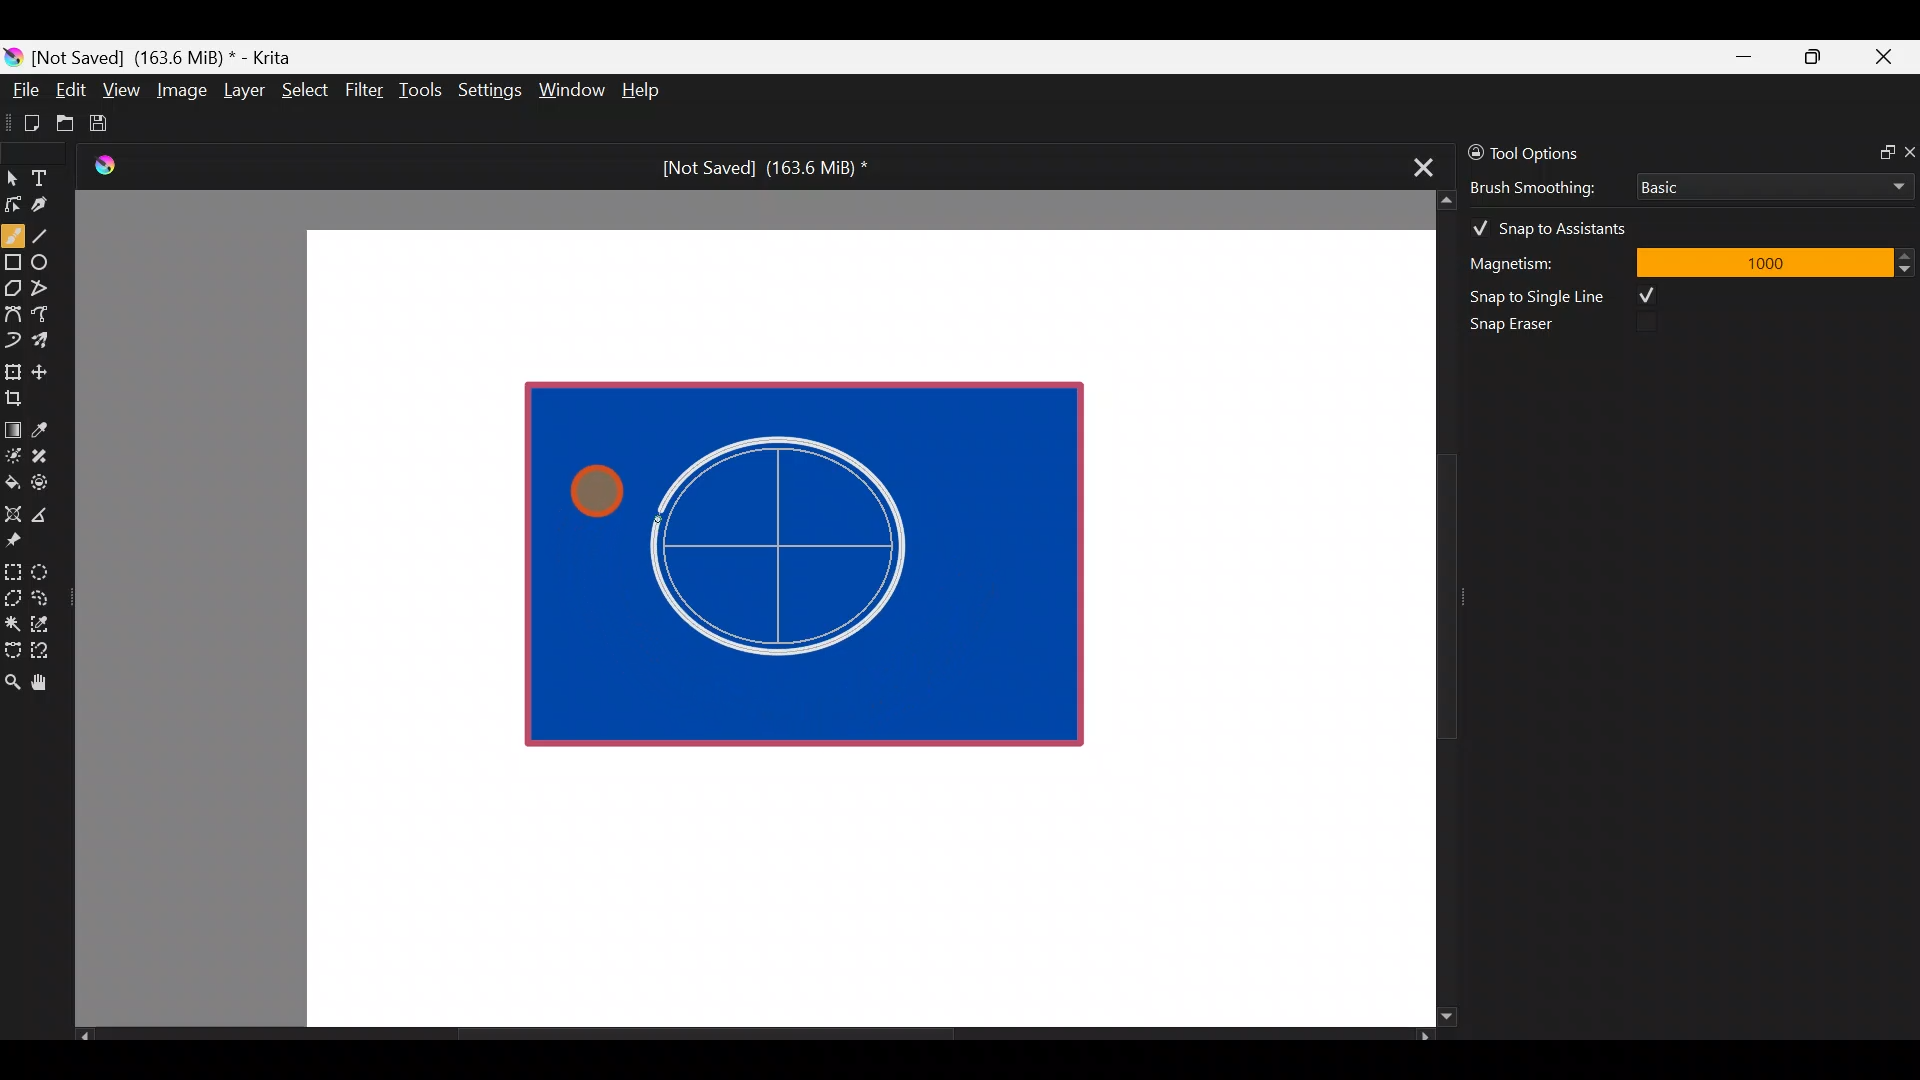  I want to click on Pan tool, so click(48, 683).